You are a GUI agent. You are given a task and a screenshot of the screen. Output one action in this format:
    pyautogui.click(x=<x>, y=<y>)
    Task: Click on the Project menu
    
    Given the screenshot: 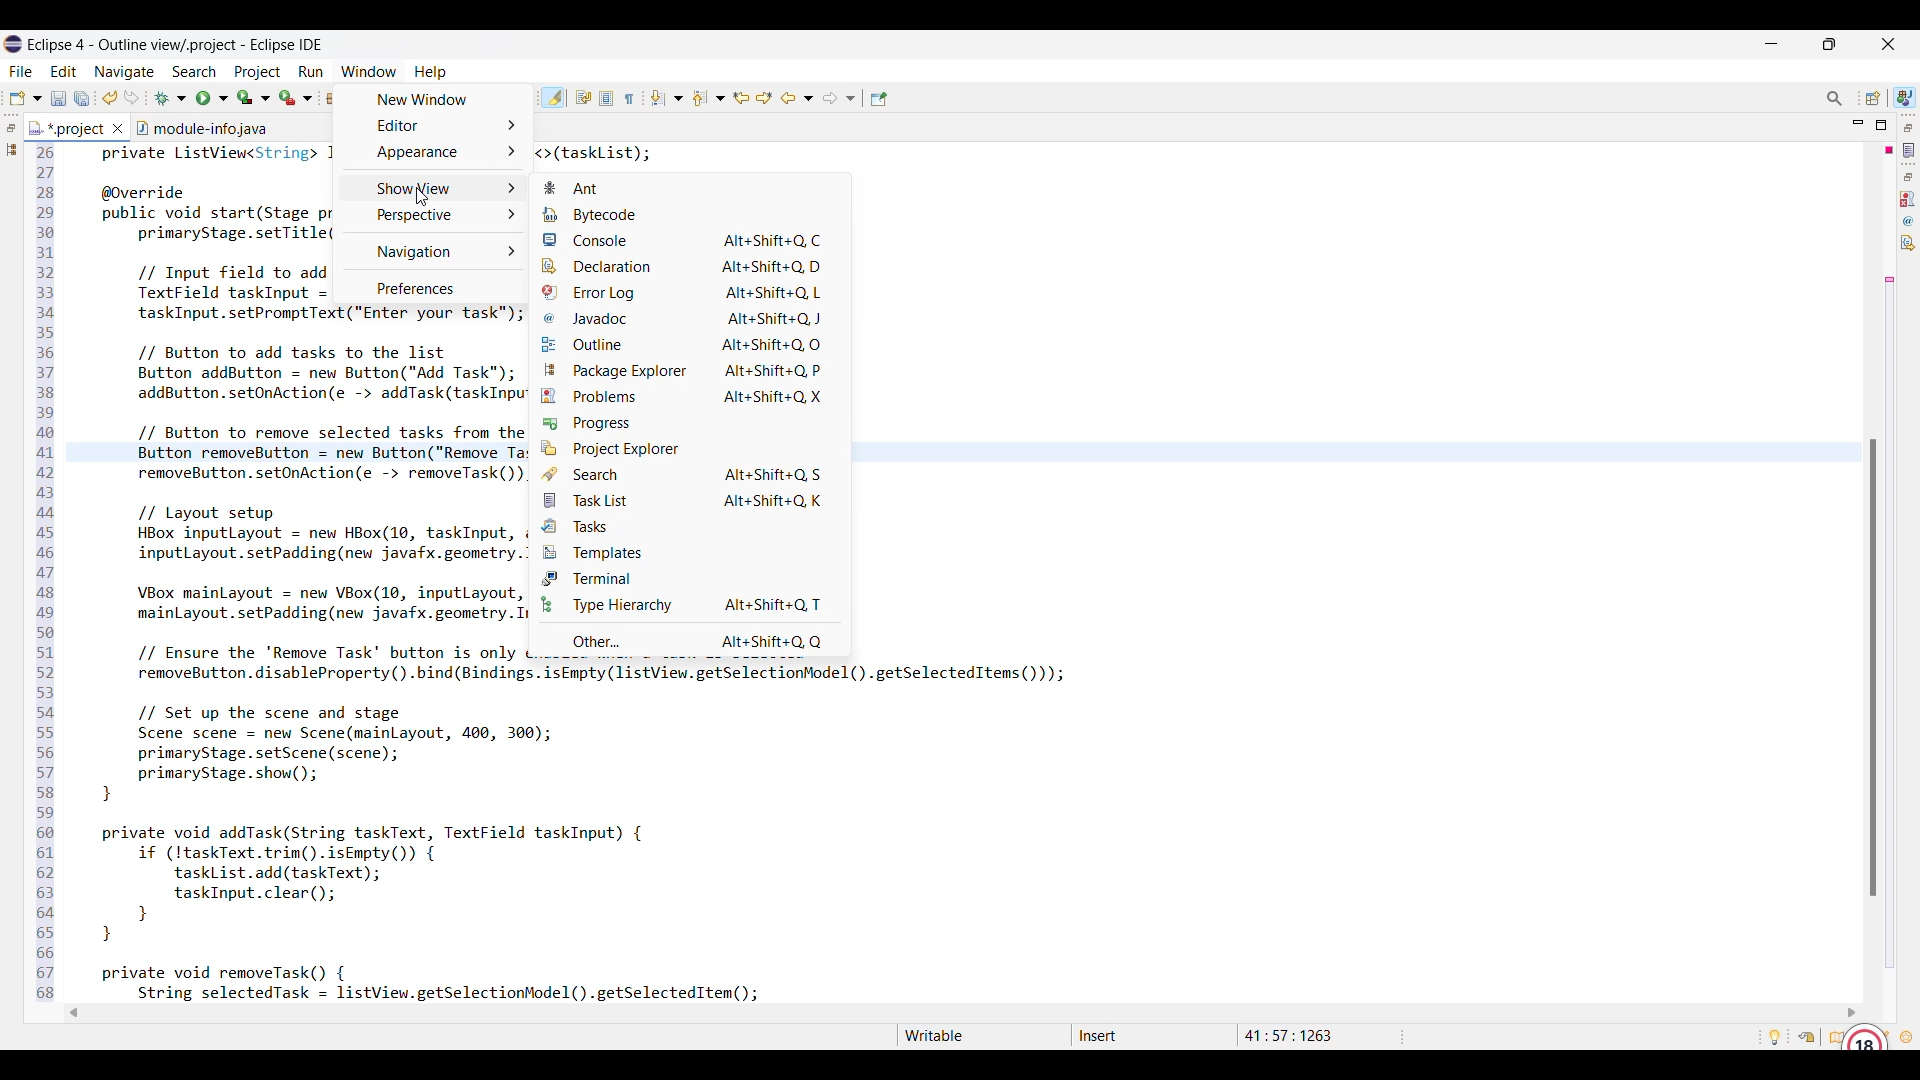 What is the action you would take?
    pyautogui.click(x=259, y=72)
    